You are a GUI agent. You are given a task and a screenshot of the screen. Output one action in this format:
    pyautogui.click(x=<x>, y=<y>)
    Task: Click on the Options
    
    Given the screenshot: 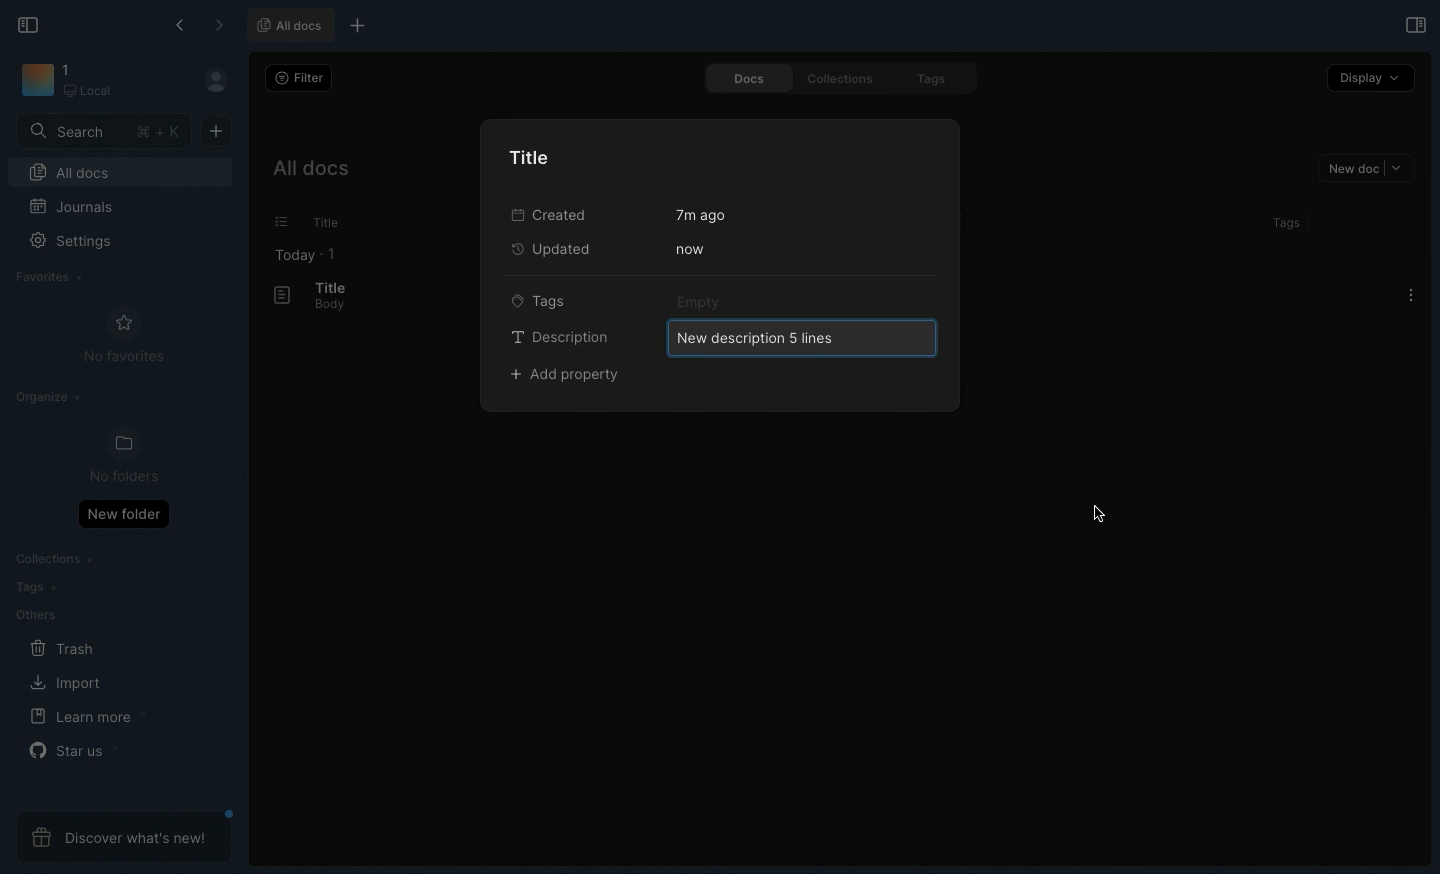 What is the action you would take?
    pyautogui.click(x=1411, y=295)
    